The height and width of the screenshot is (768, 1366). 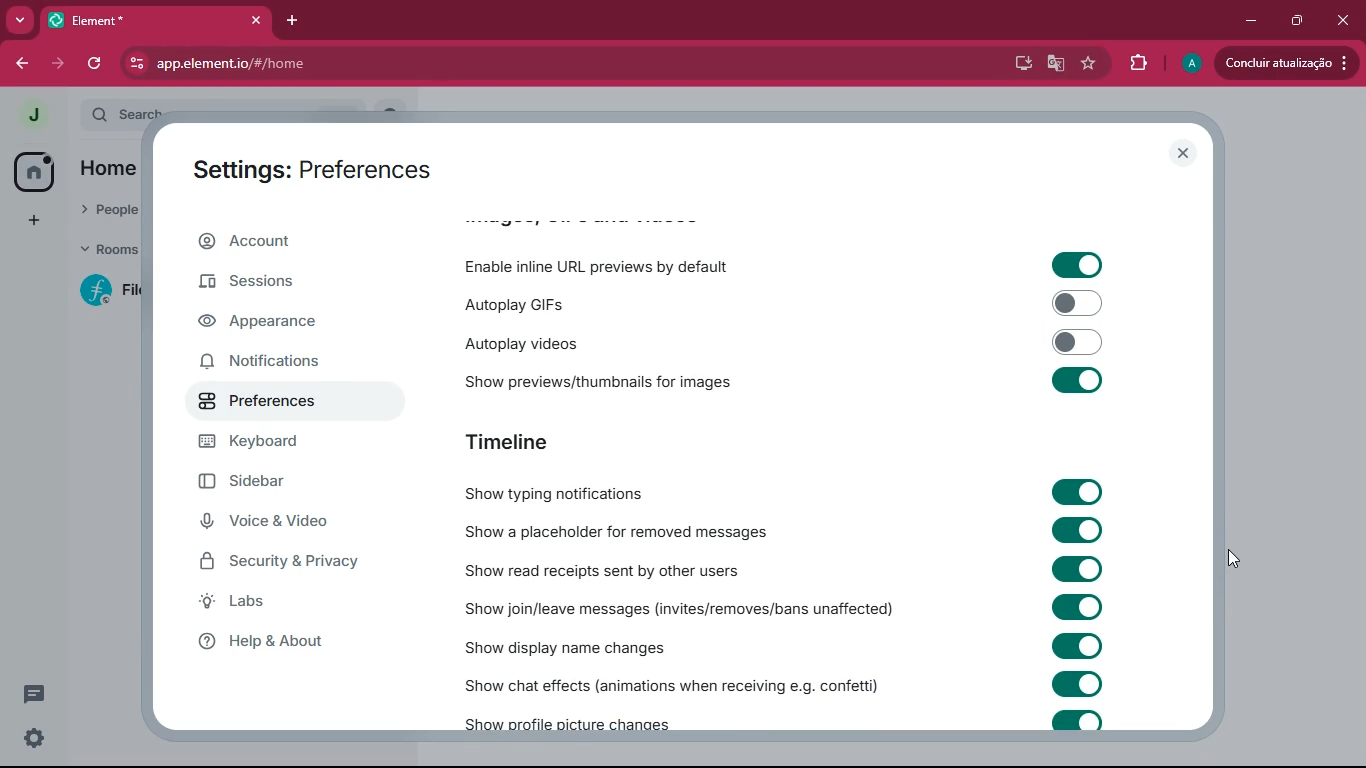 I want to click on toggle on/off, so click(x=1078, y=492).